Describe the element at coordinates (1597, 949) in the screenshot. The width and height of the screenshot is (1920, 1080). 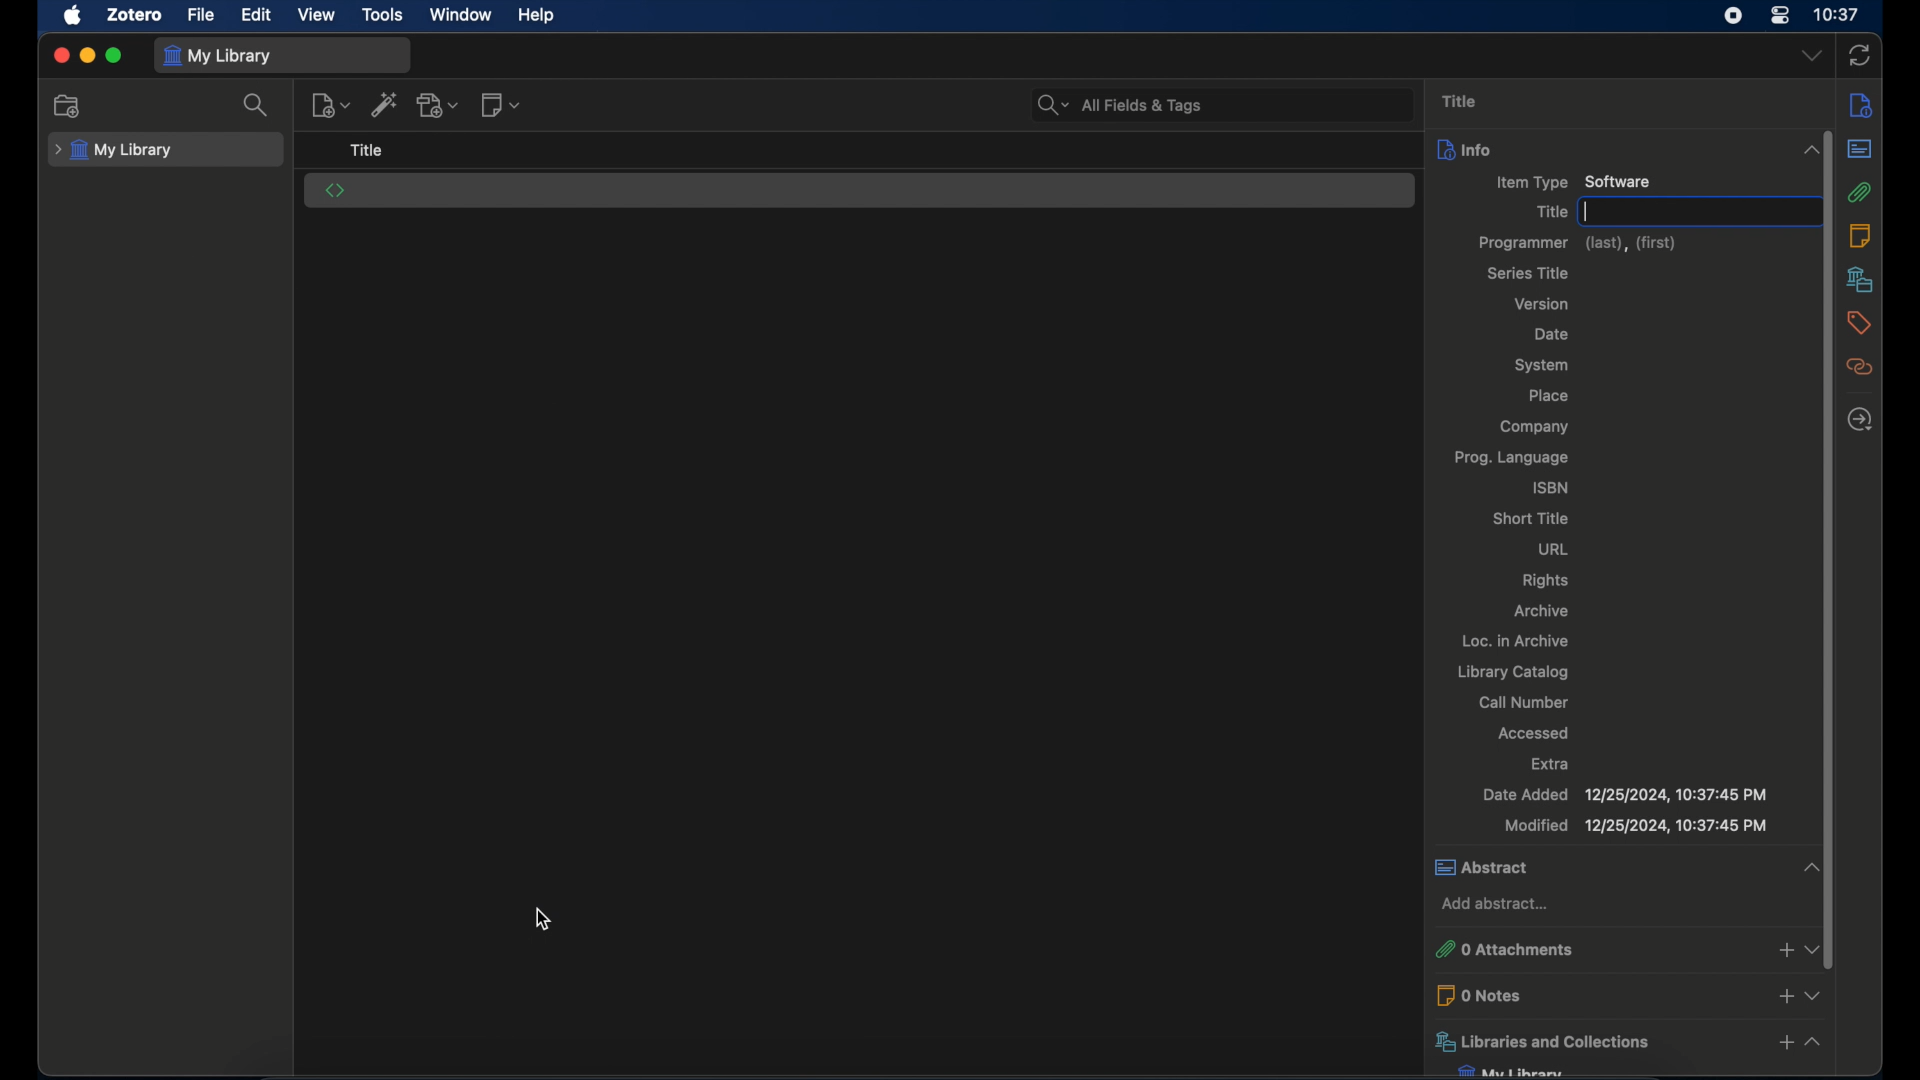
I see `0 attachments` at that location.